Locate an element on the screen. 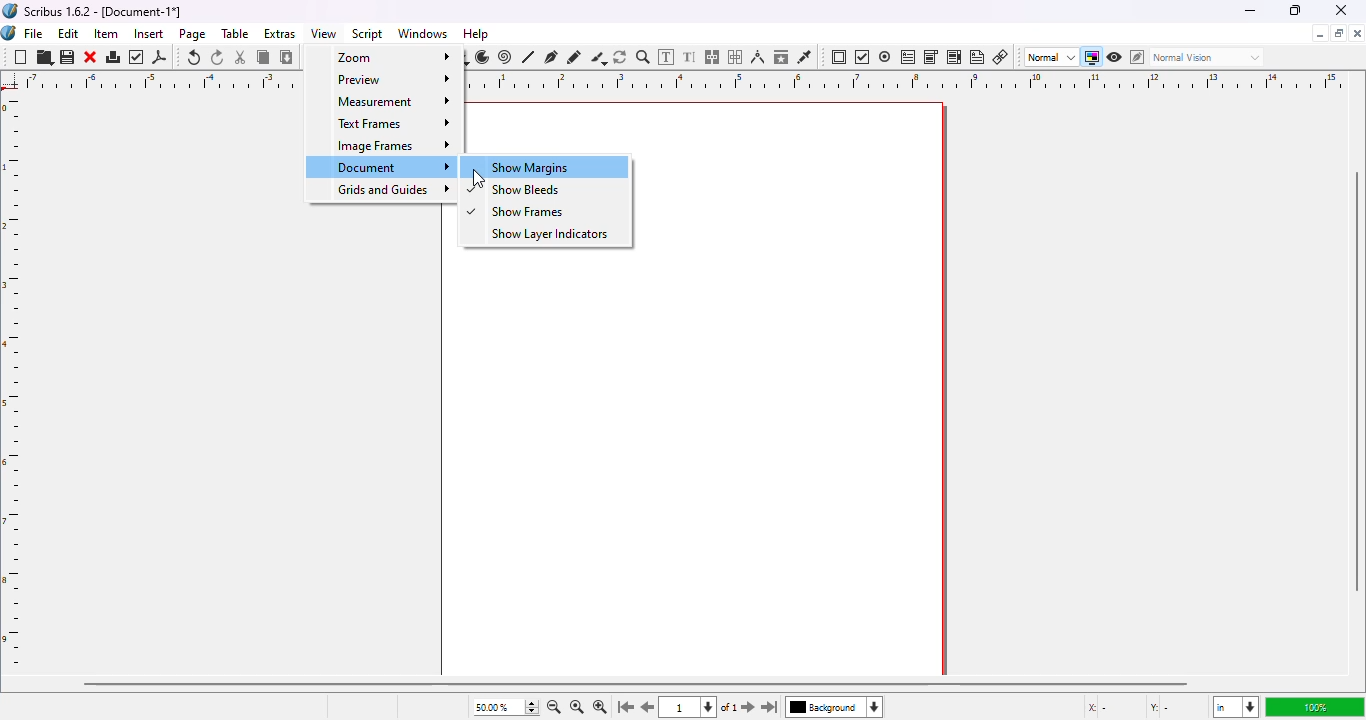  eye dropper is located at coordinates (804, 57).